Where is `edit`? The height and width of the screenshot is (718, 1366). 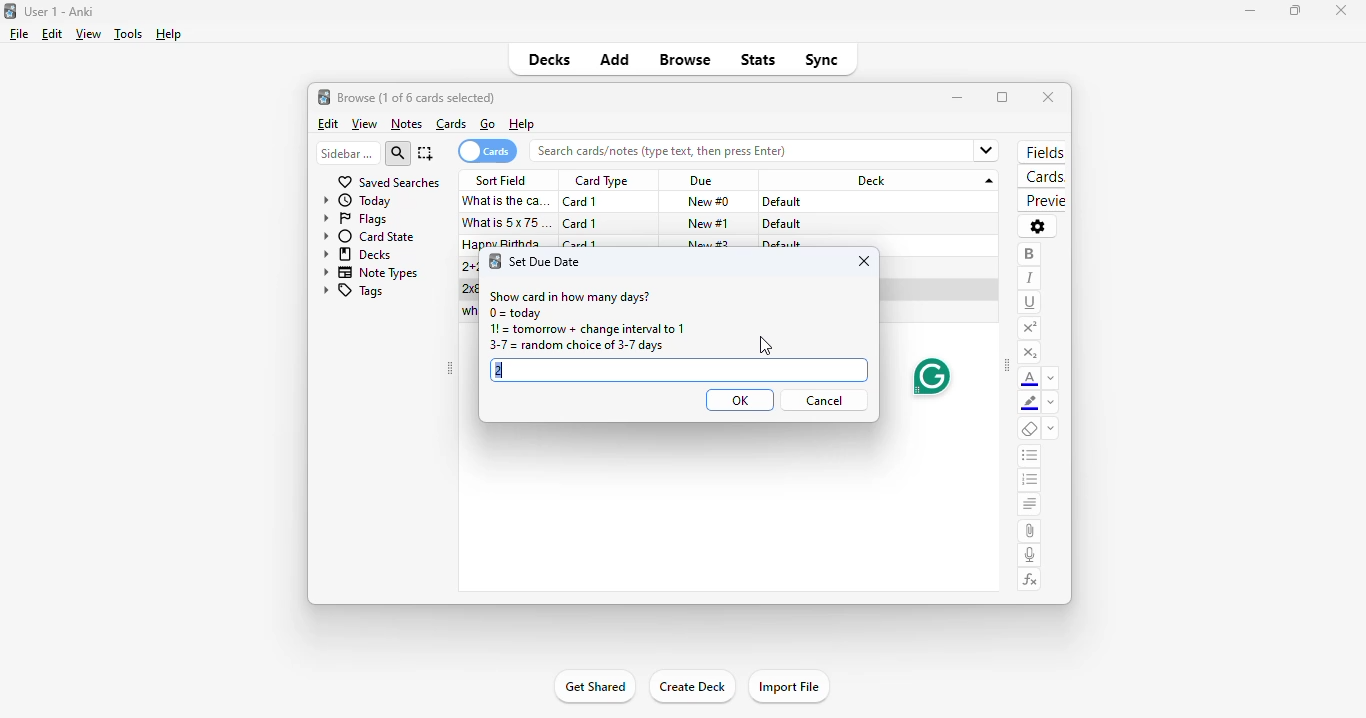
edit is located at coordinates (327, 124).